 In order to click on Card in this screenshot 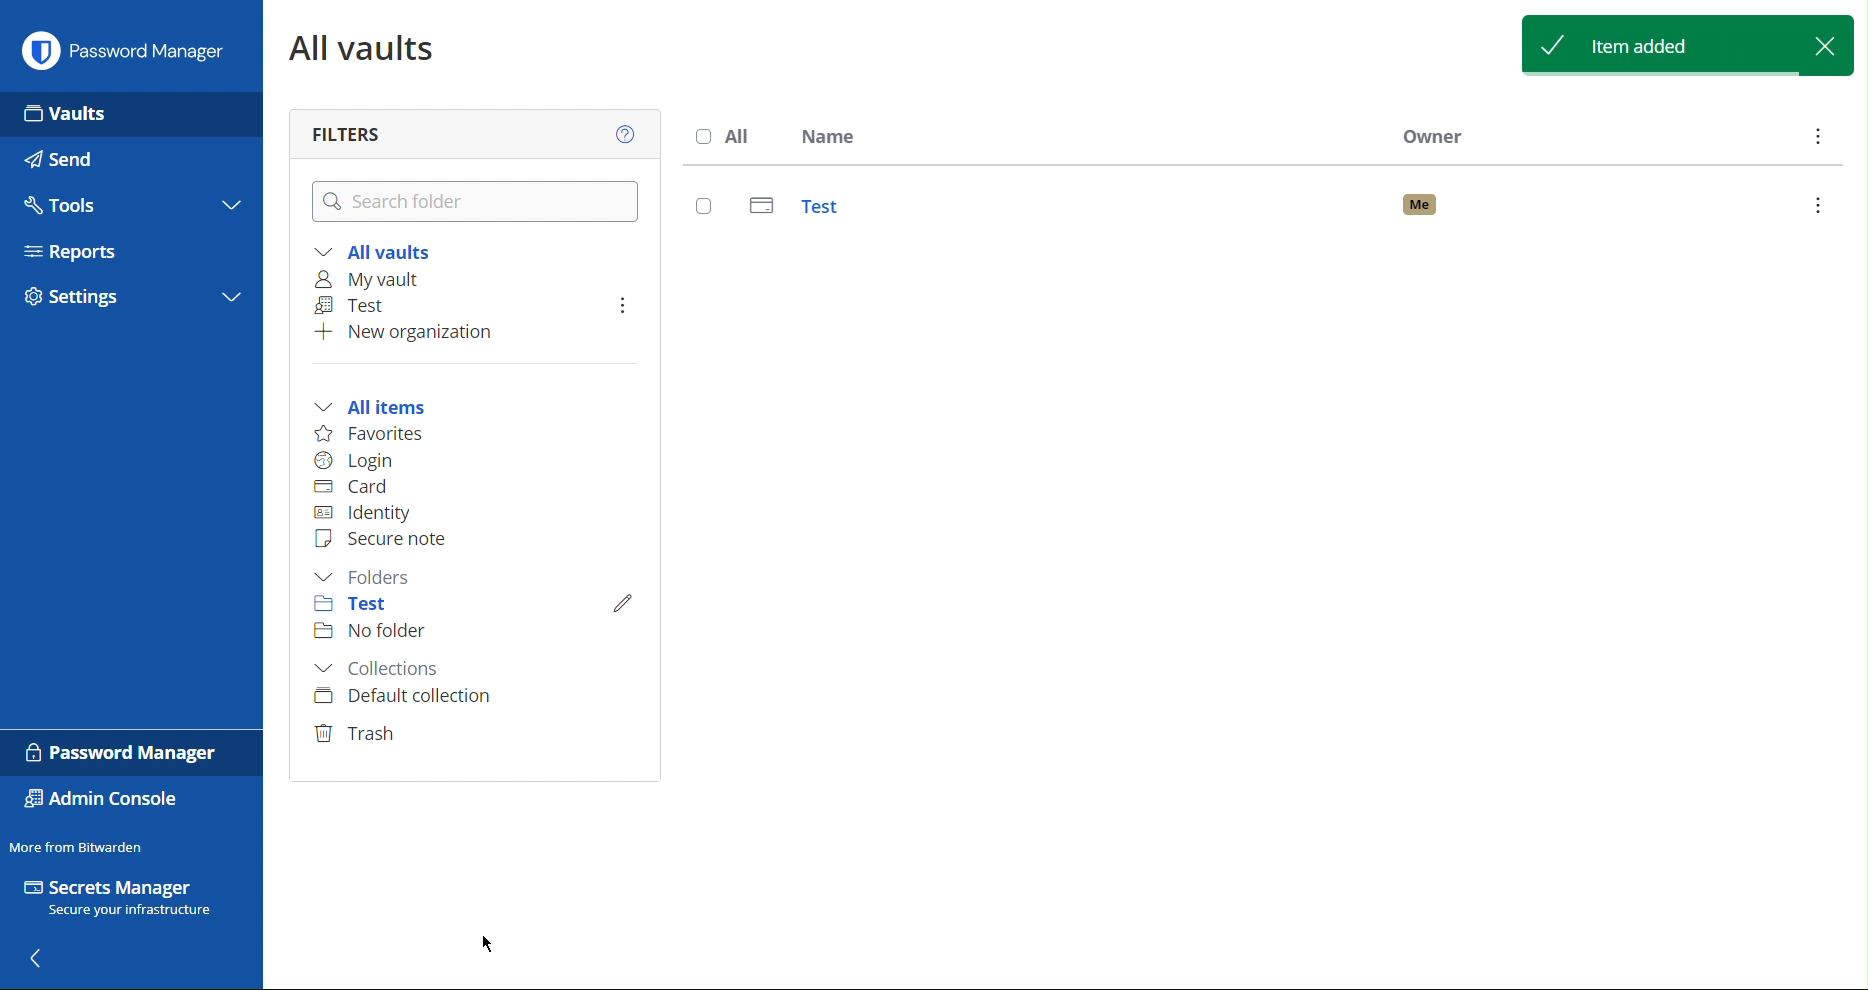, I will do `click(362, 489)`.